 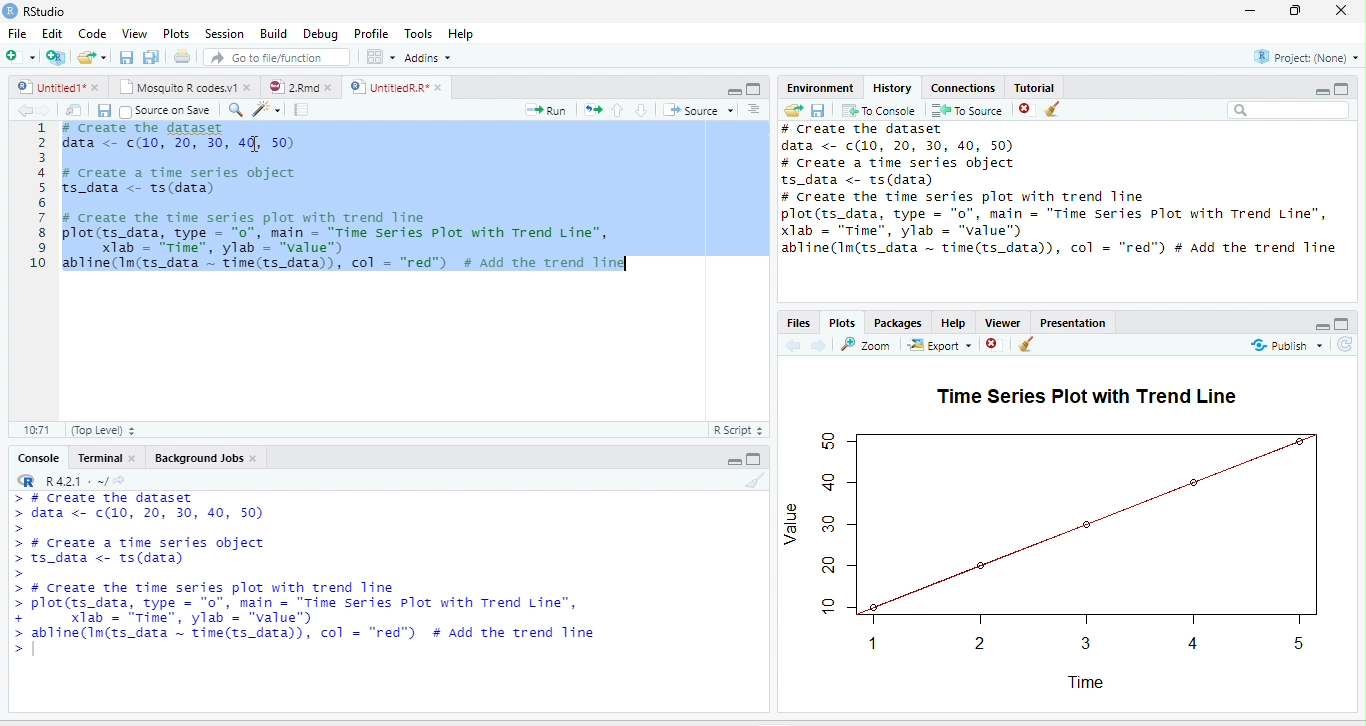 What do you see at coordinates (964, 86) in the screenshot?
I see `Connections` at bounding box center [964, 86].